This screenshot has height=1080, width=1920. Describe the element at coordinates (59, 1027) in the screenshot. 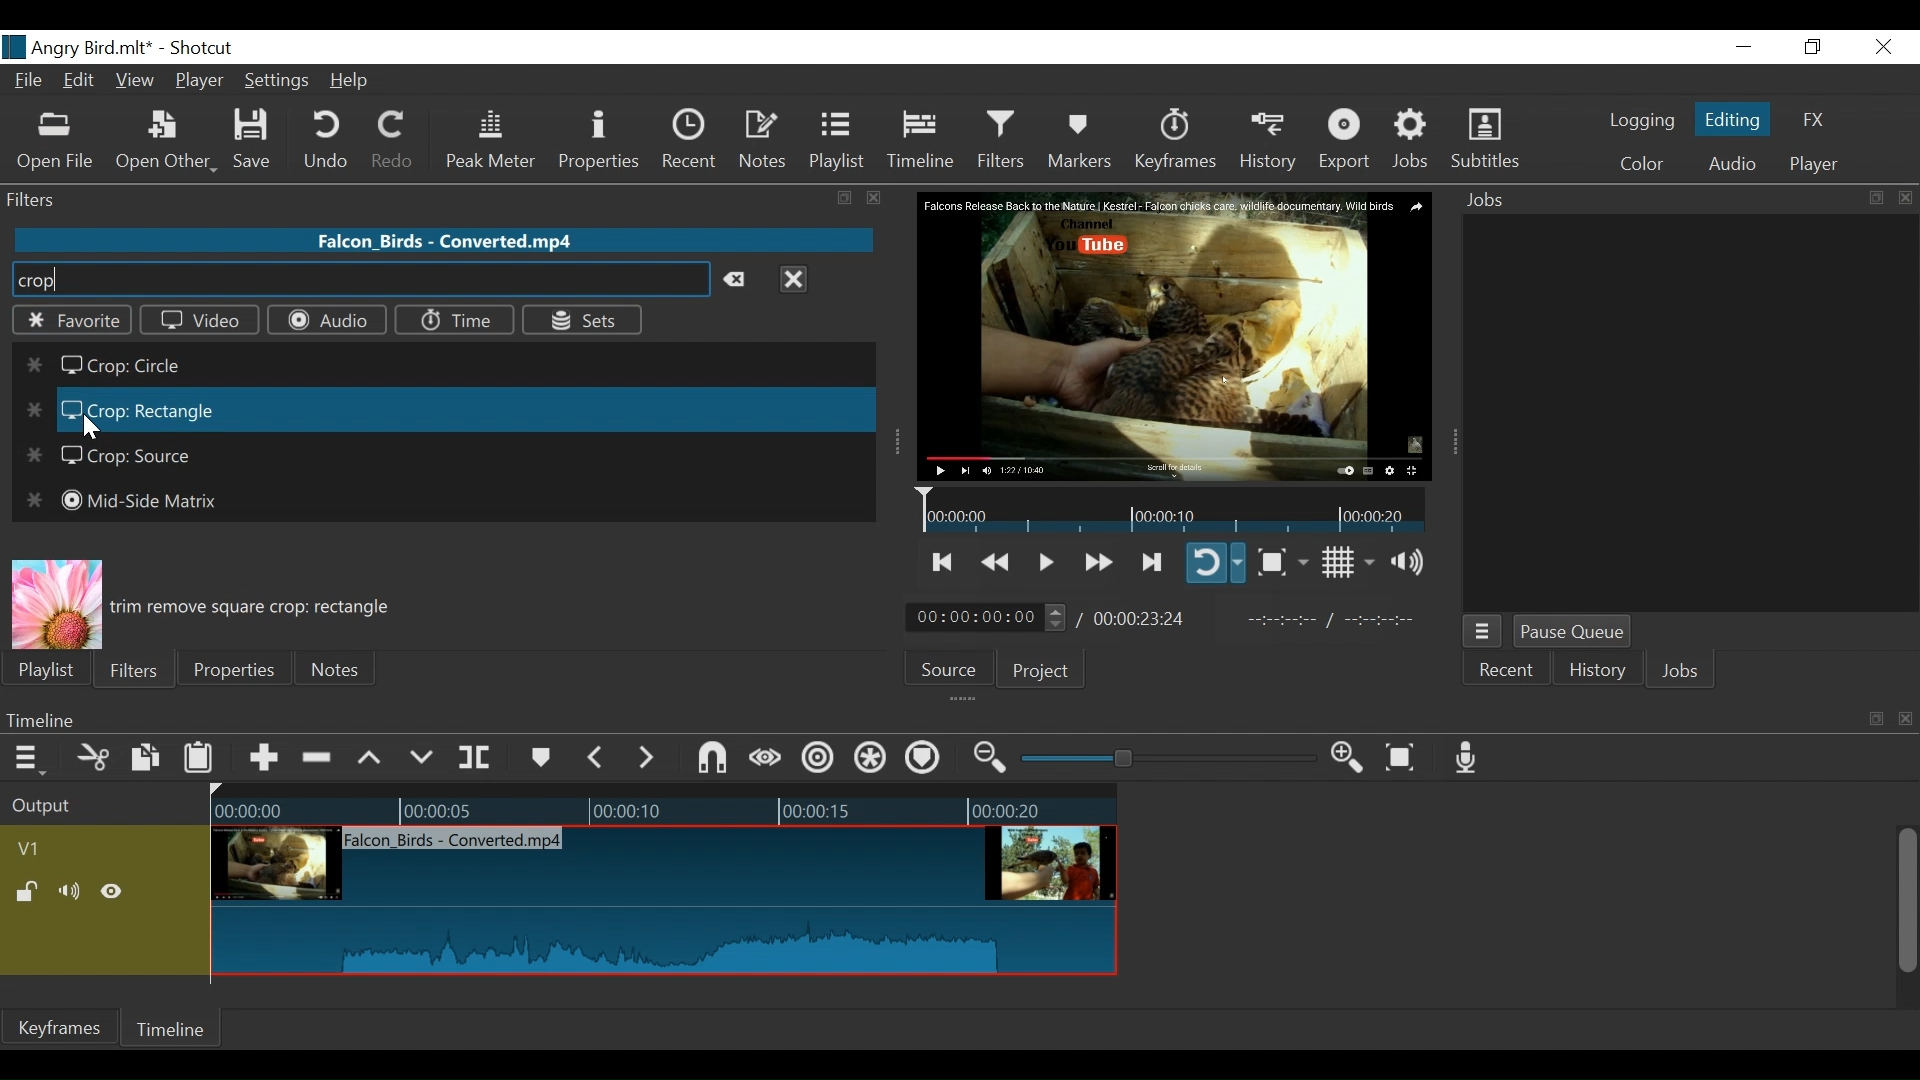

I see `Keyframes` at that location.